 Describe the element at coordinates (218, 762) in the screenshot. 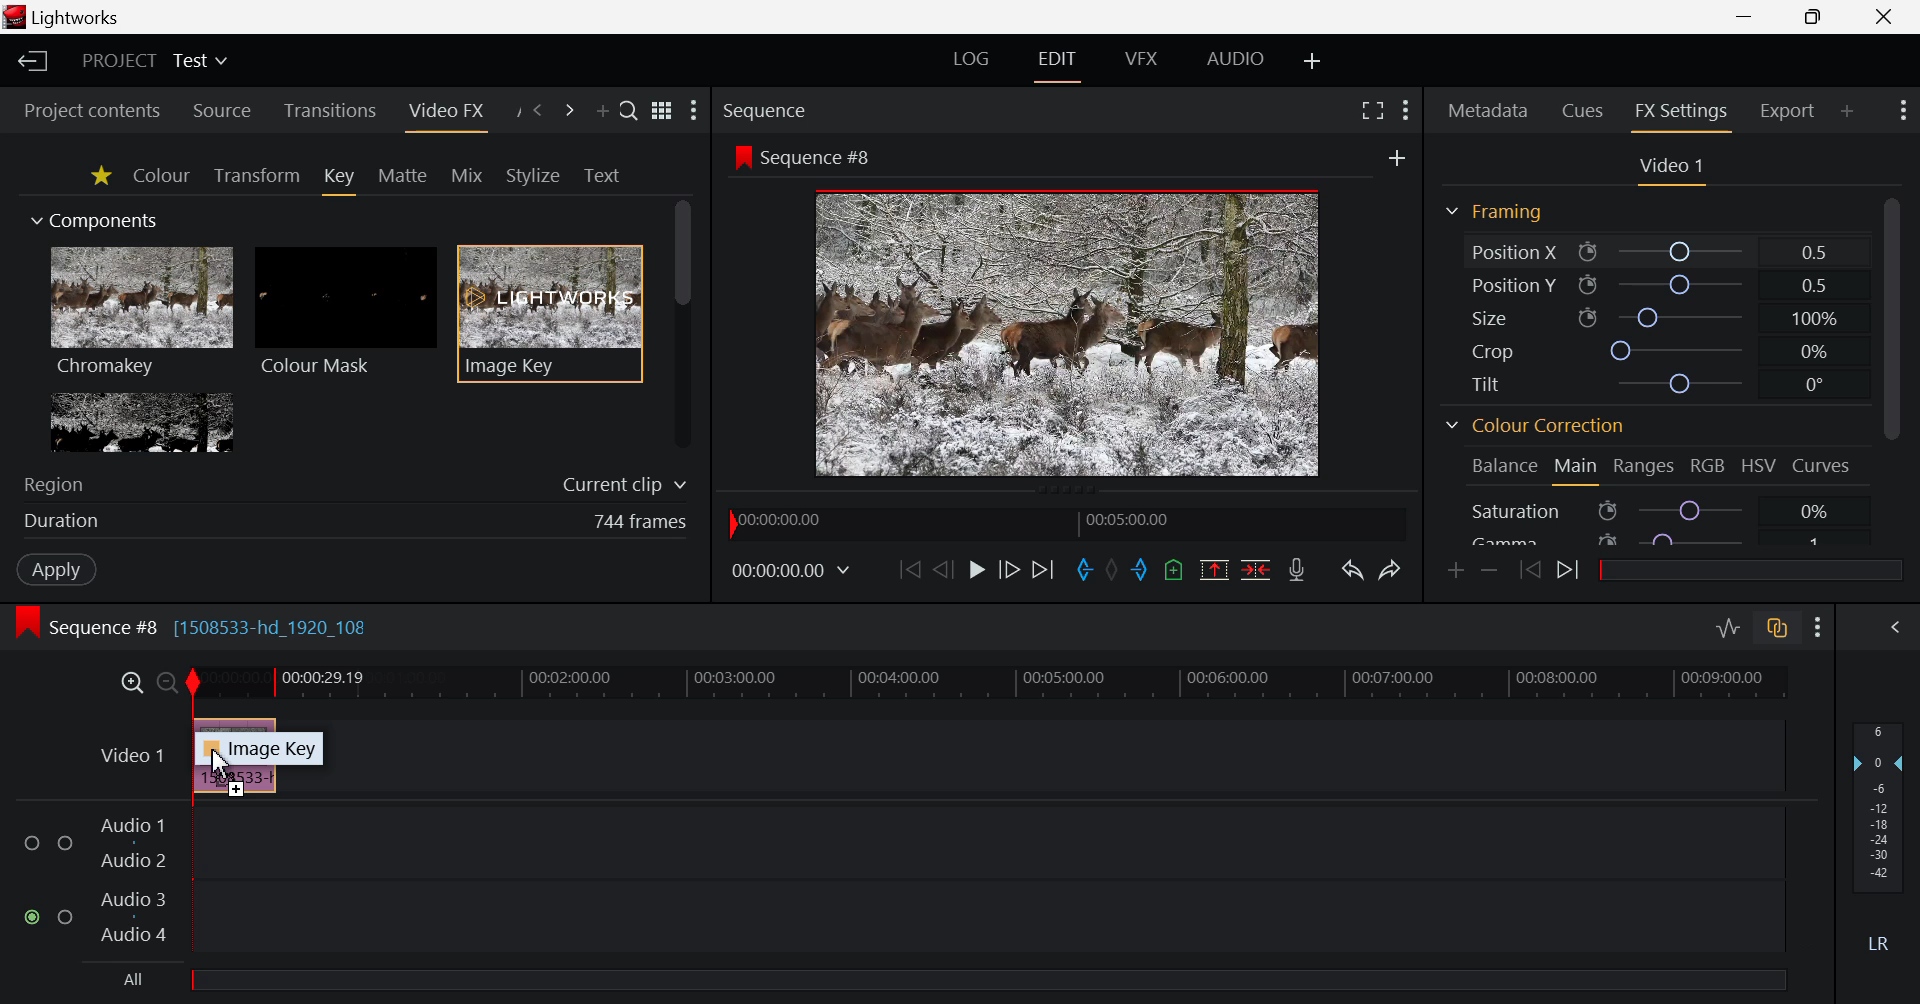

I see `MOUSE_UP Cursor Position` at that location.